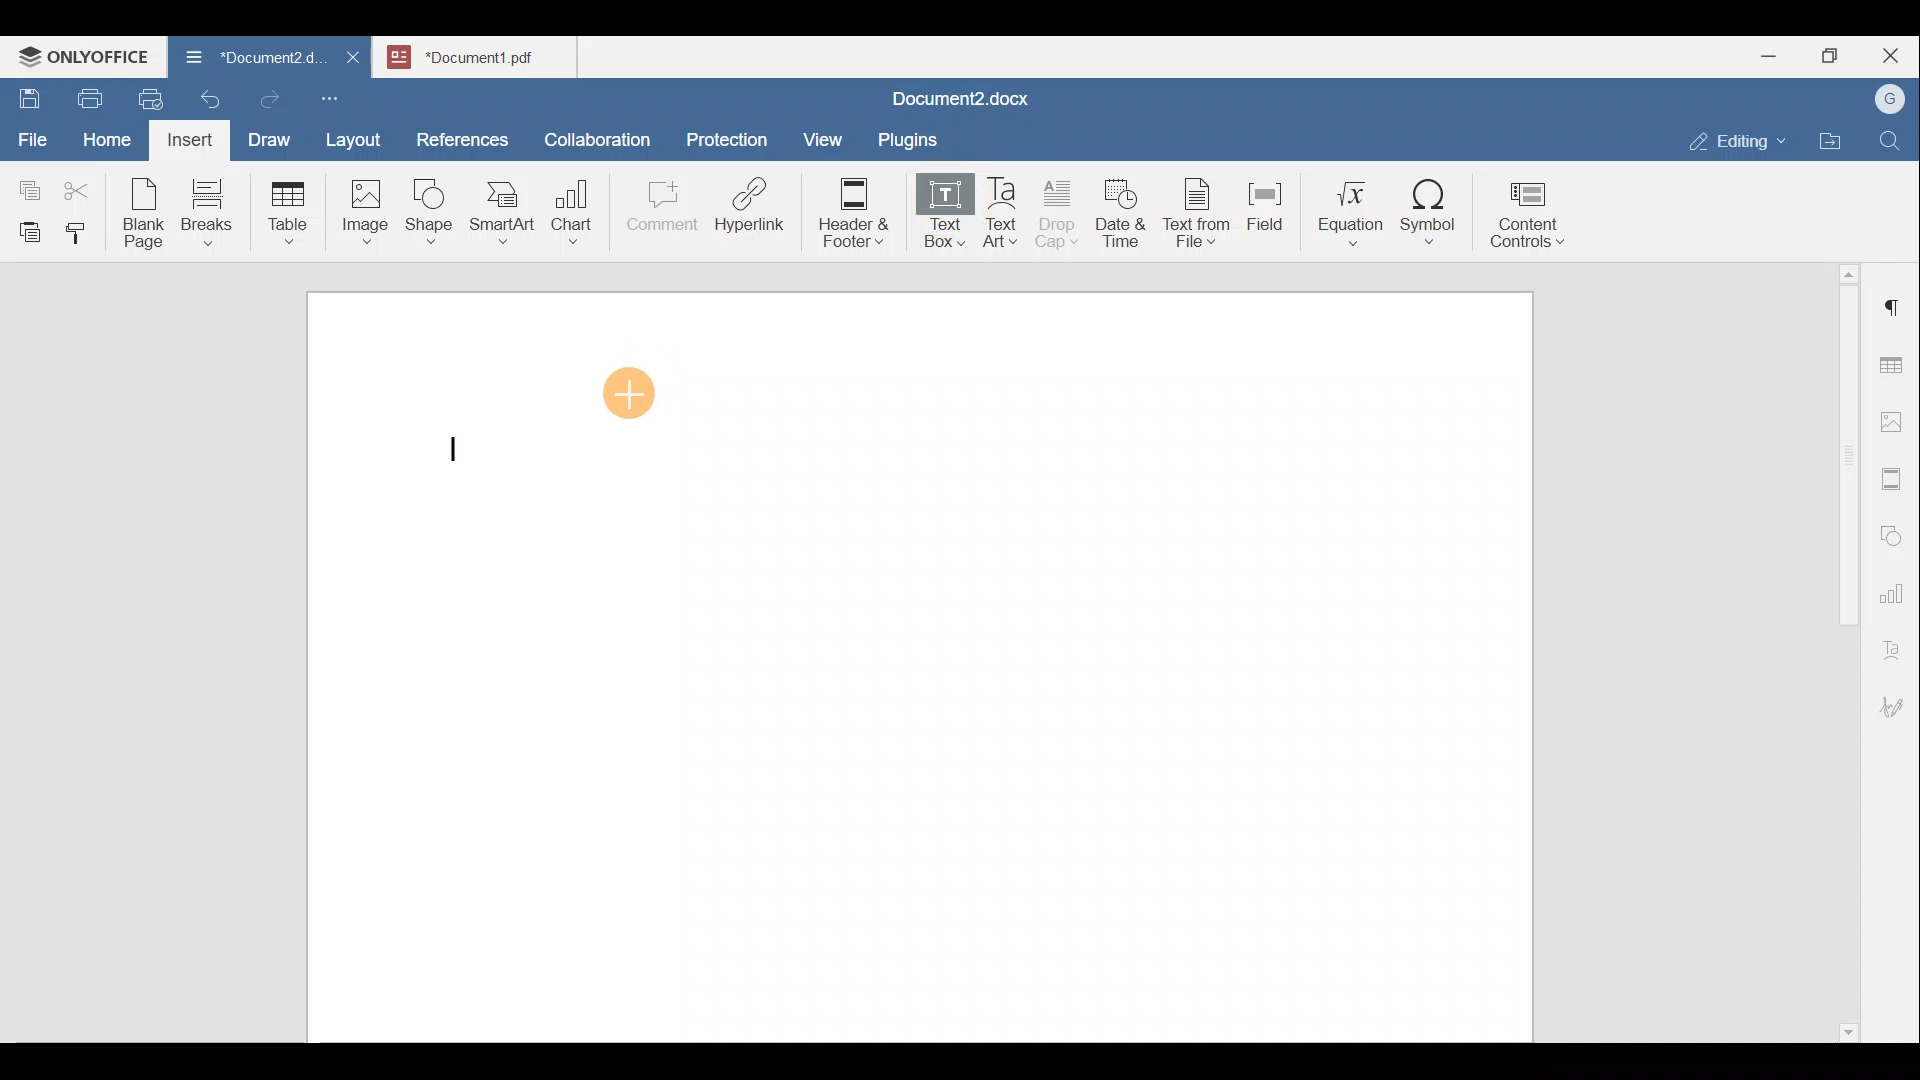 Image resolution: width=1920 pixels, height=1080 pixels. I want to click on Close document, so click(354, 56).